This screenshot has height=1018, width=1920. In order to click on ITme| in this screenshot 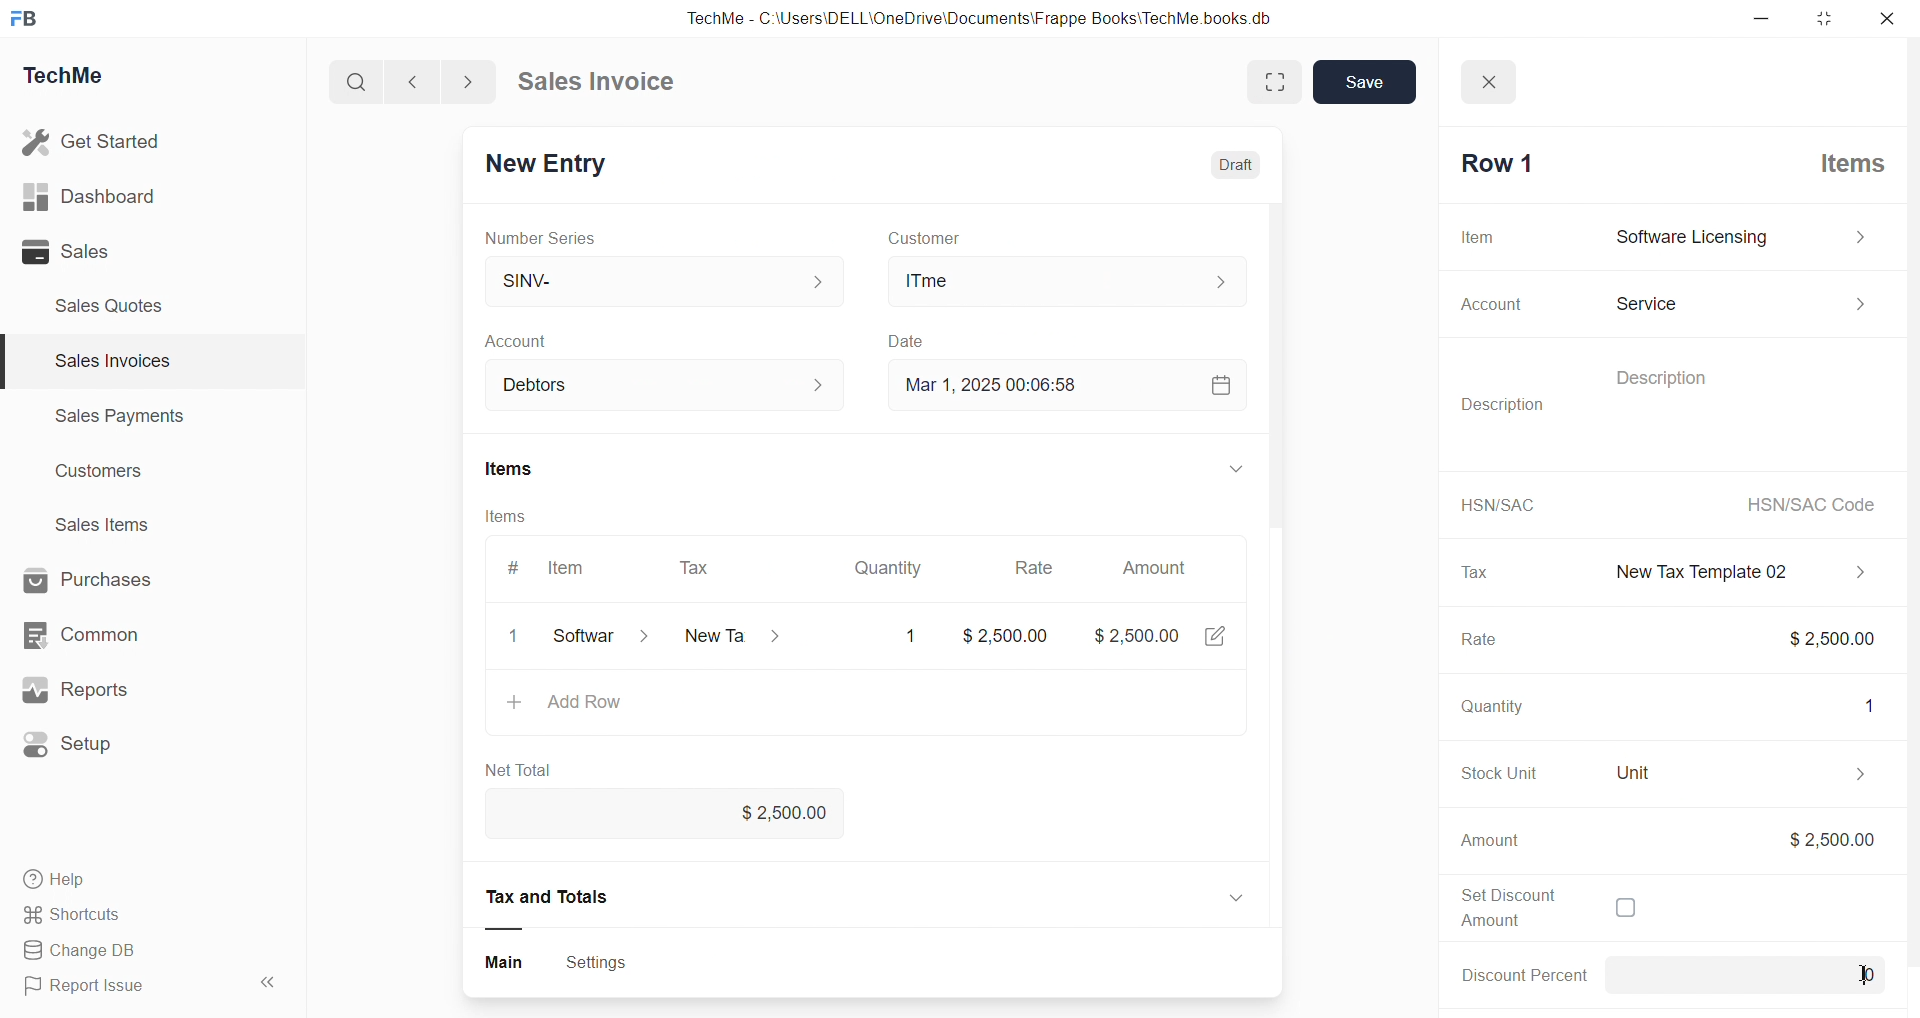, I will do `click(1069, 282)`.